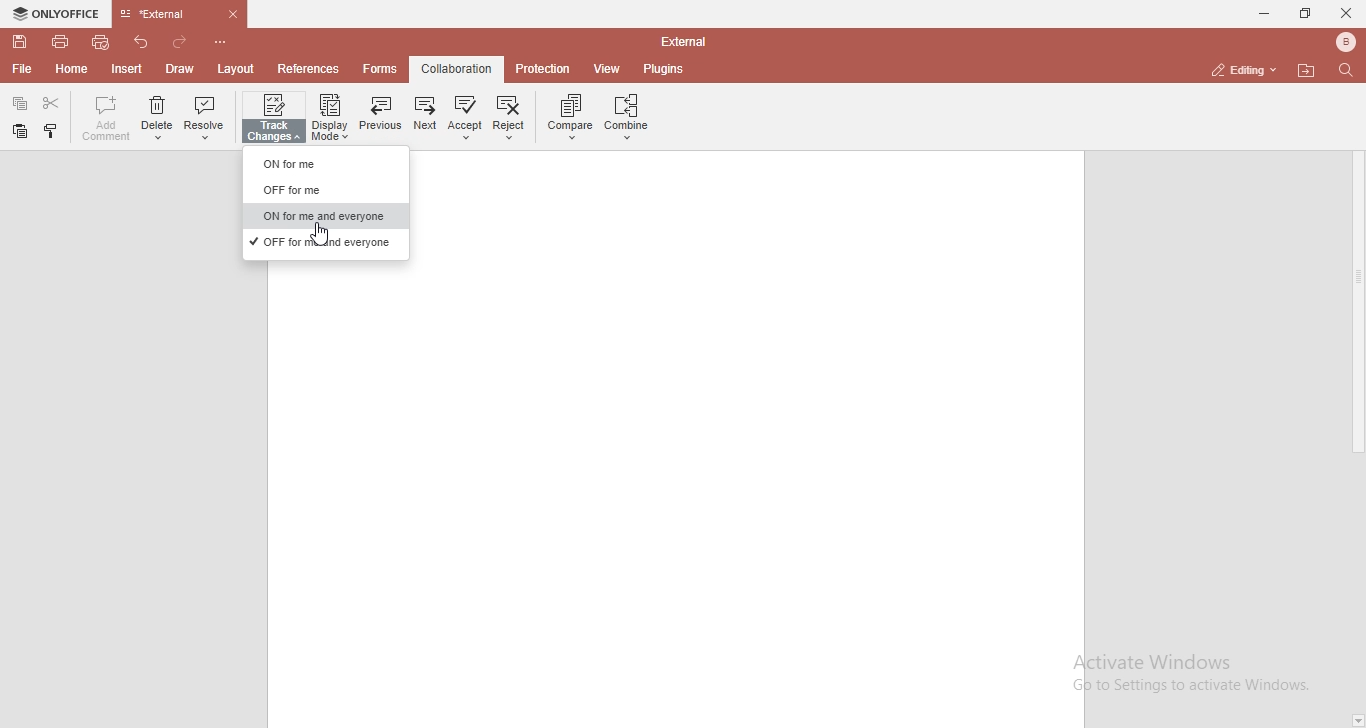 The height and width of the screenshot is (728, 1366). What do you see at coordinates (629, 117) in the screenshot?
I see `combine` at bounding box center [629, 117].